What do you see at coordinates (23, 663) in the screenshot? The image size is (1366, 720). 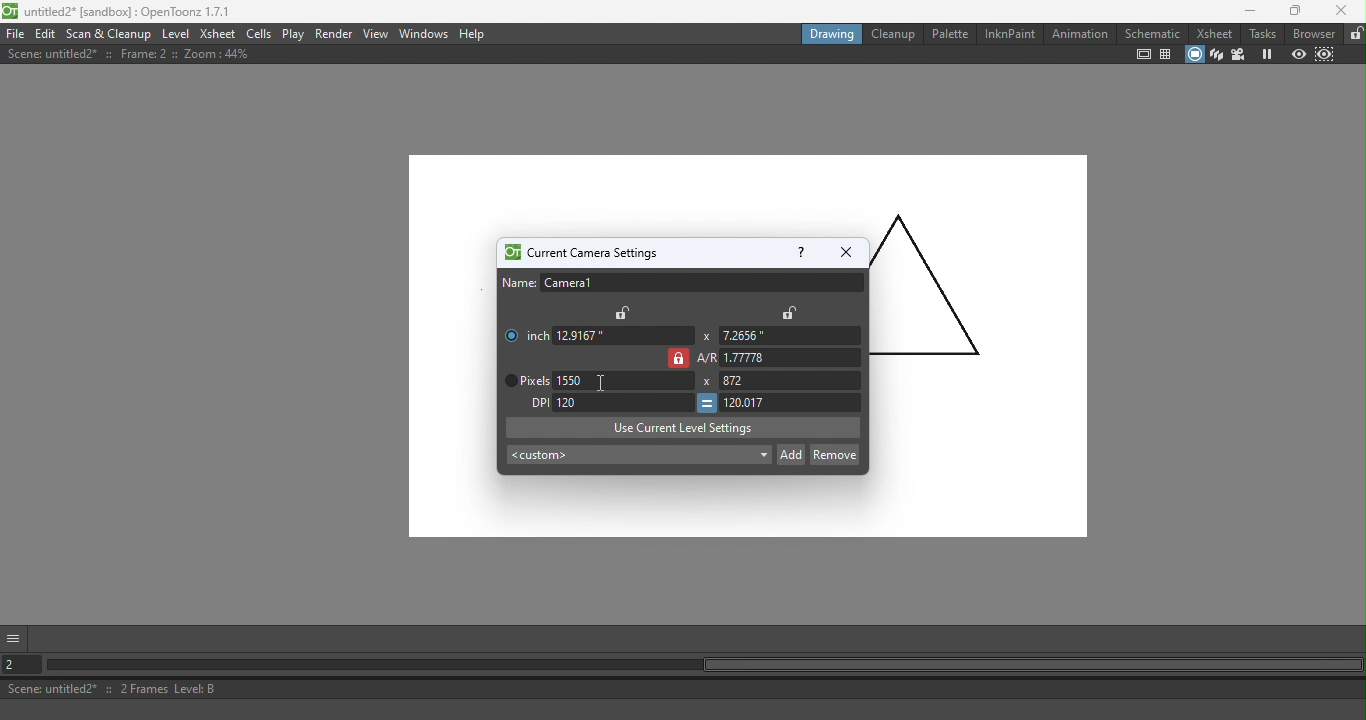 I see `Set the current frame` at bounding box center [23, 663].